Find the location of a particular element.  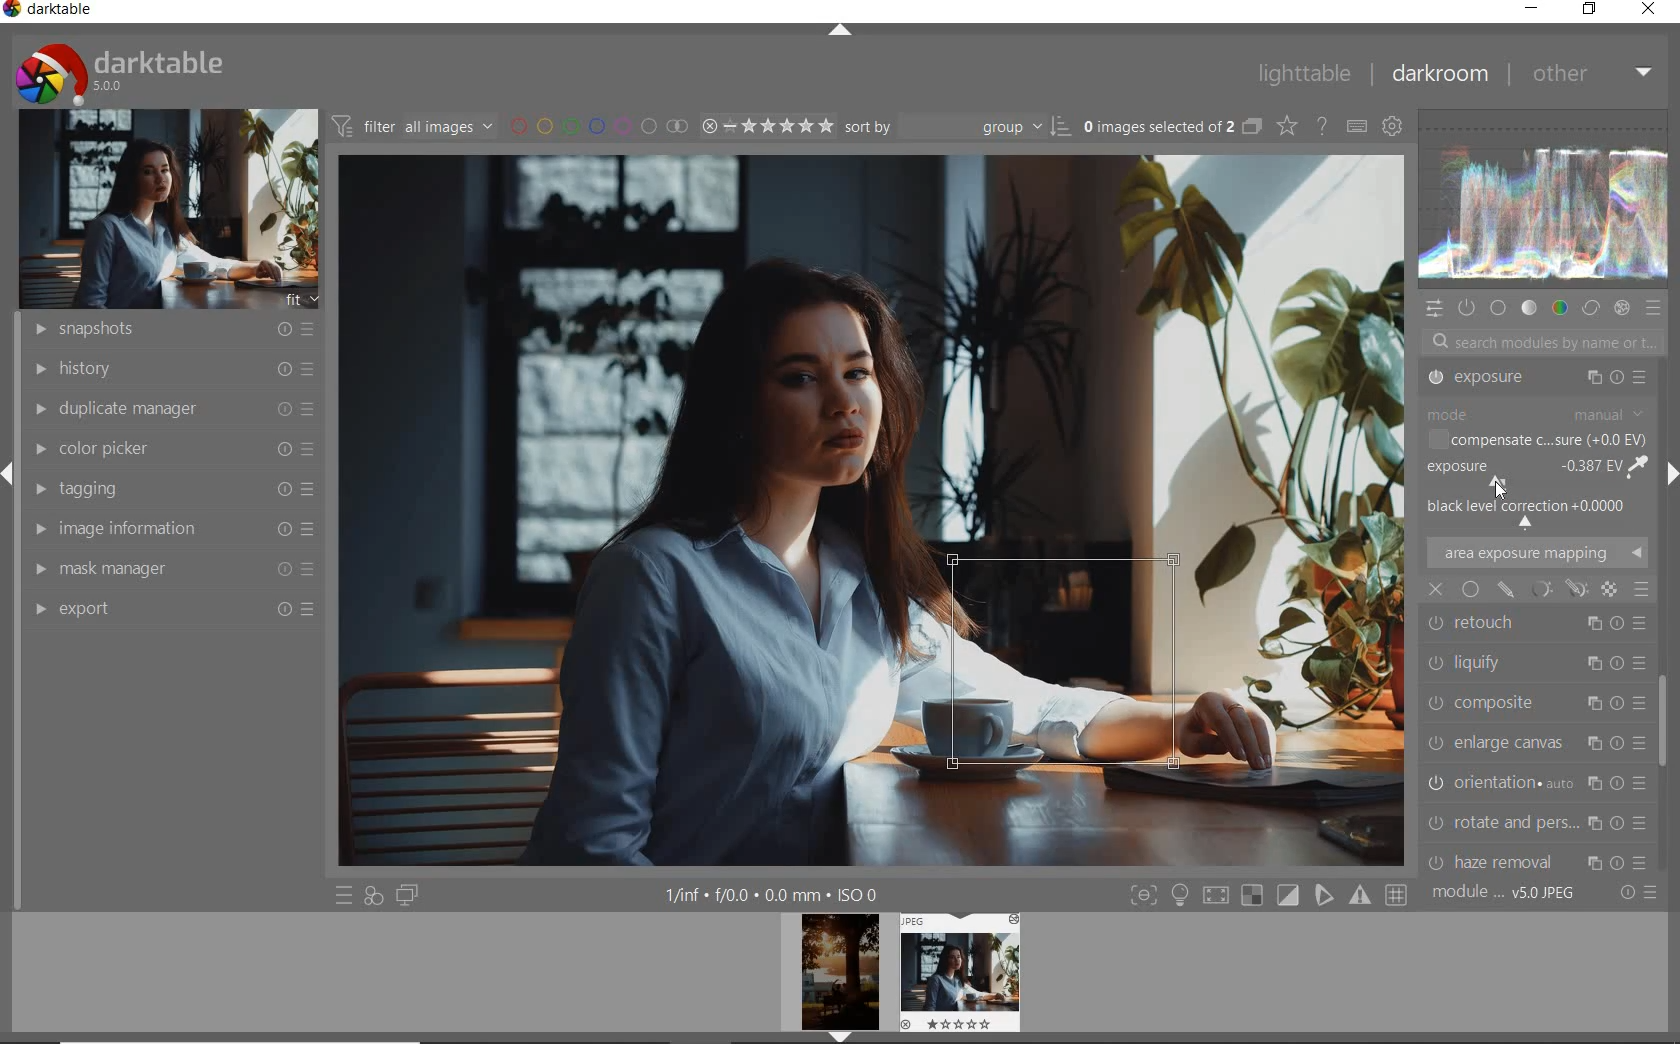

IMAGE PREVIEW is located at coordinates (958, 972).